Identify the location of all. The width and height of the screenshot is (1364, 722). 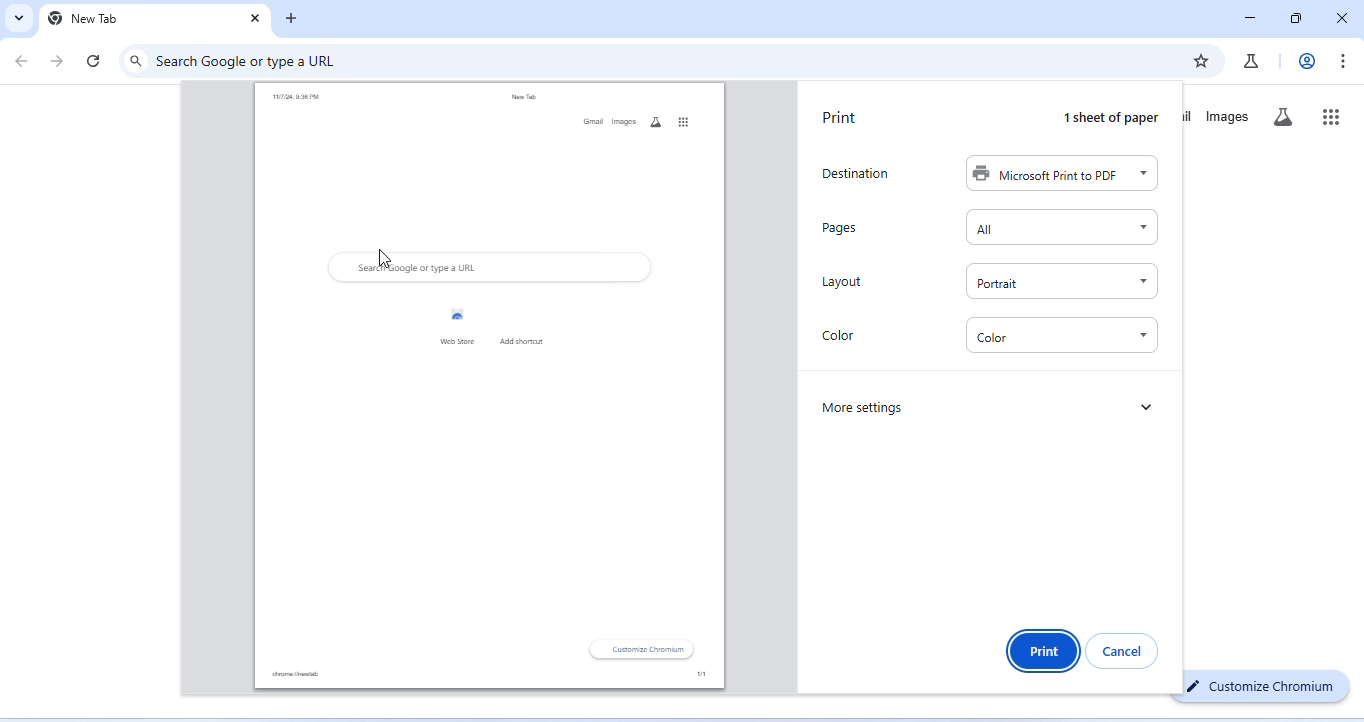
(1061, 228).